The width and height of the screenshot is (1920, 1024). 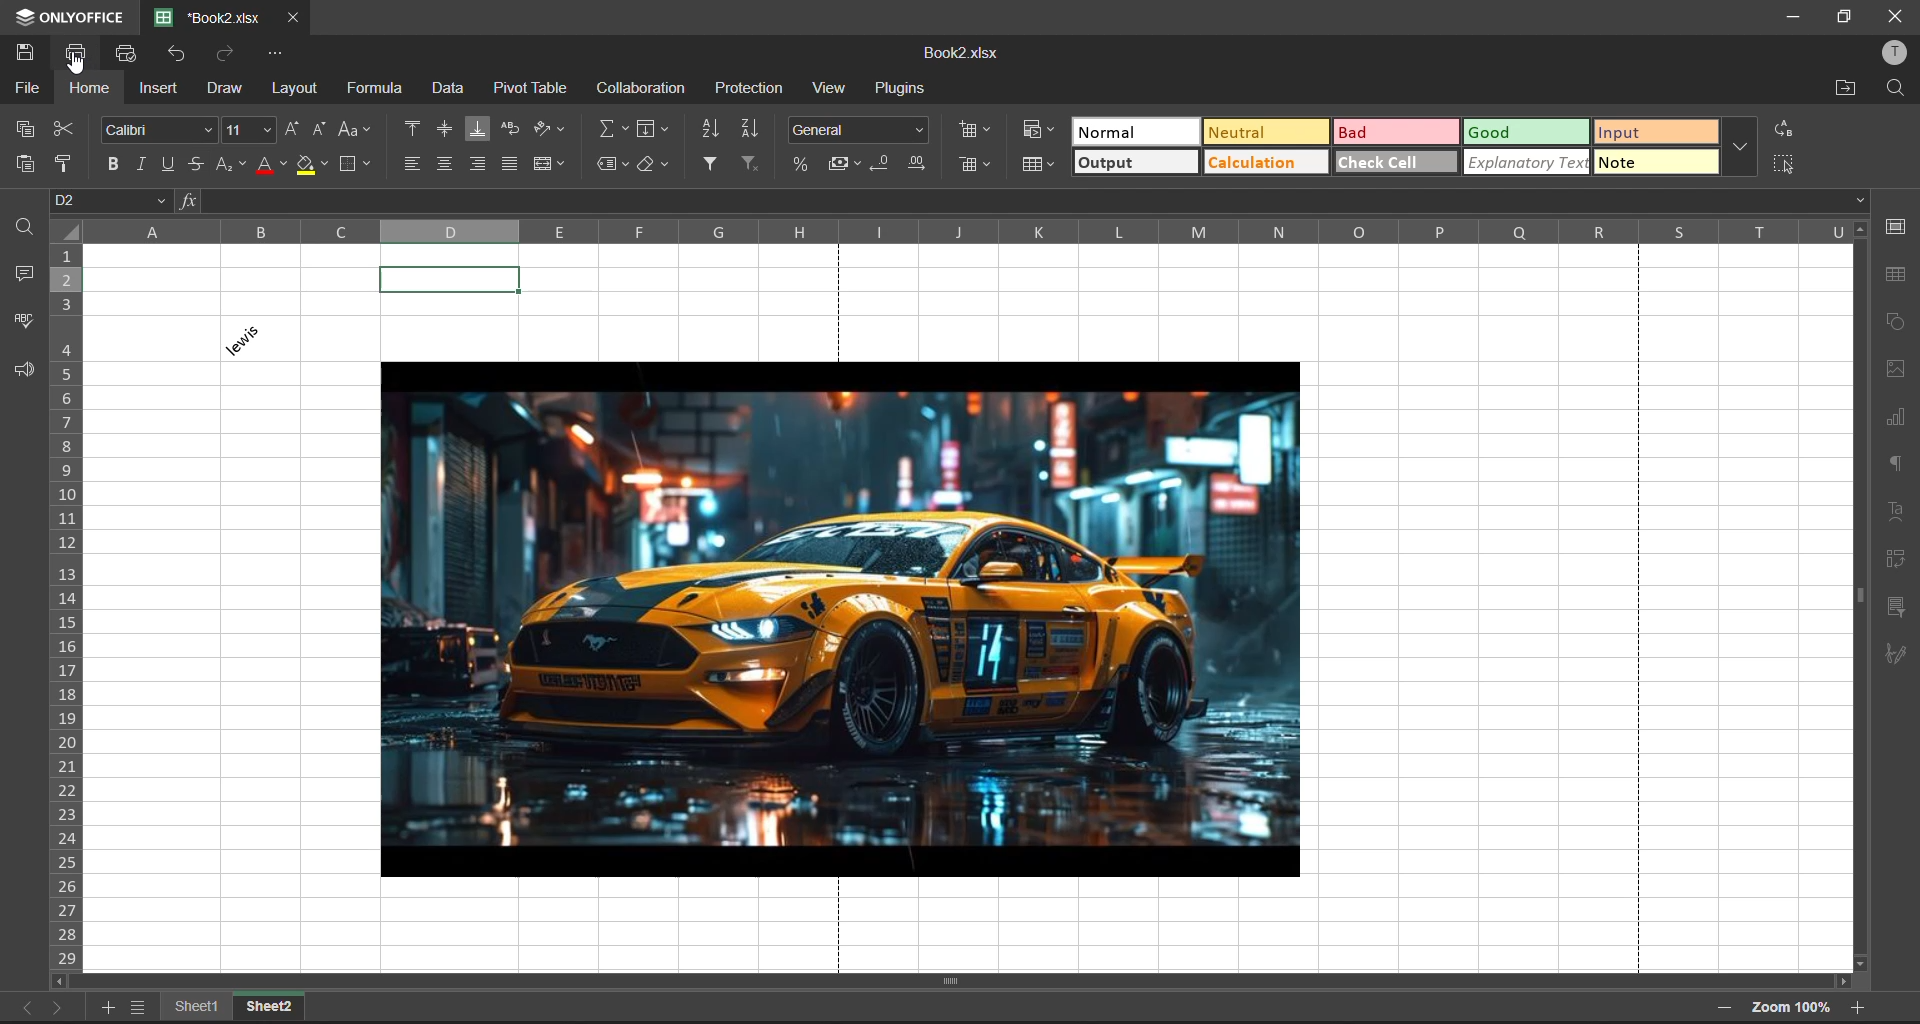 What do you see at coordinates (916, 162) in the screenshot?
I see `increase decimal` at bounding box center [916, 162].